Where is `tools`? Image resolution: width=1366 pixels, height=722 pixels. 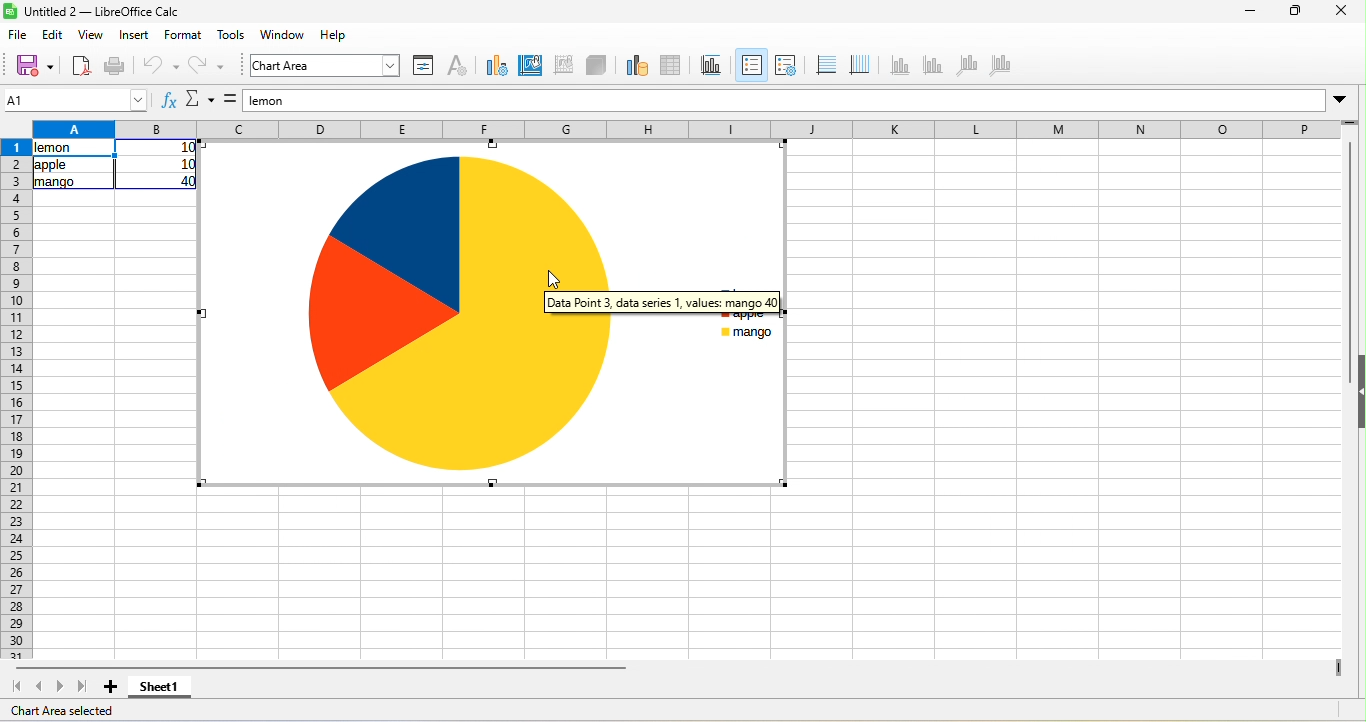
tools is located at coordinates (233, 37).